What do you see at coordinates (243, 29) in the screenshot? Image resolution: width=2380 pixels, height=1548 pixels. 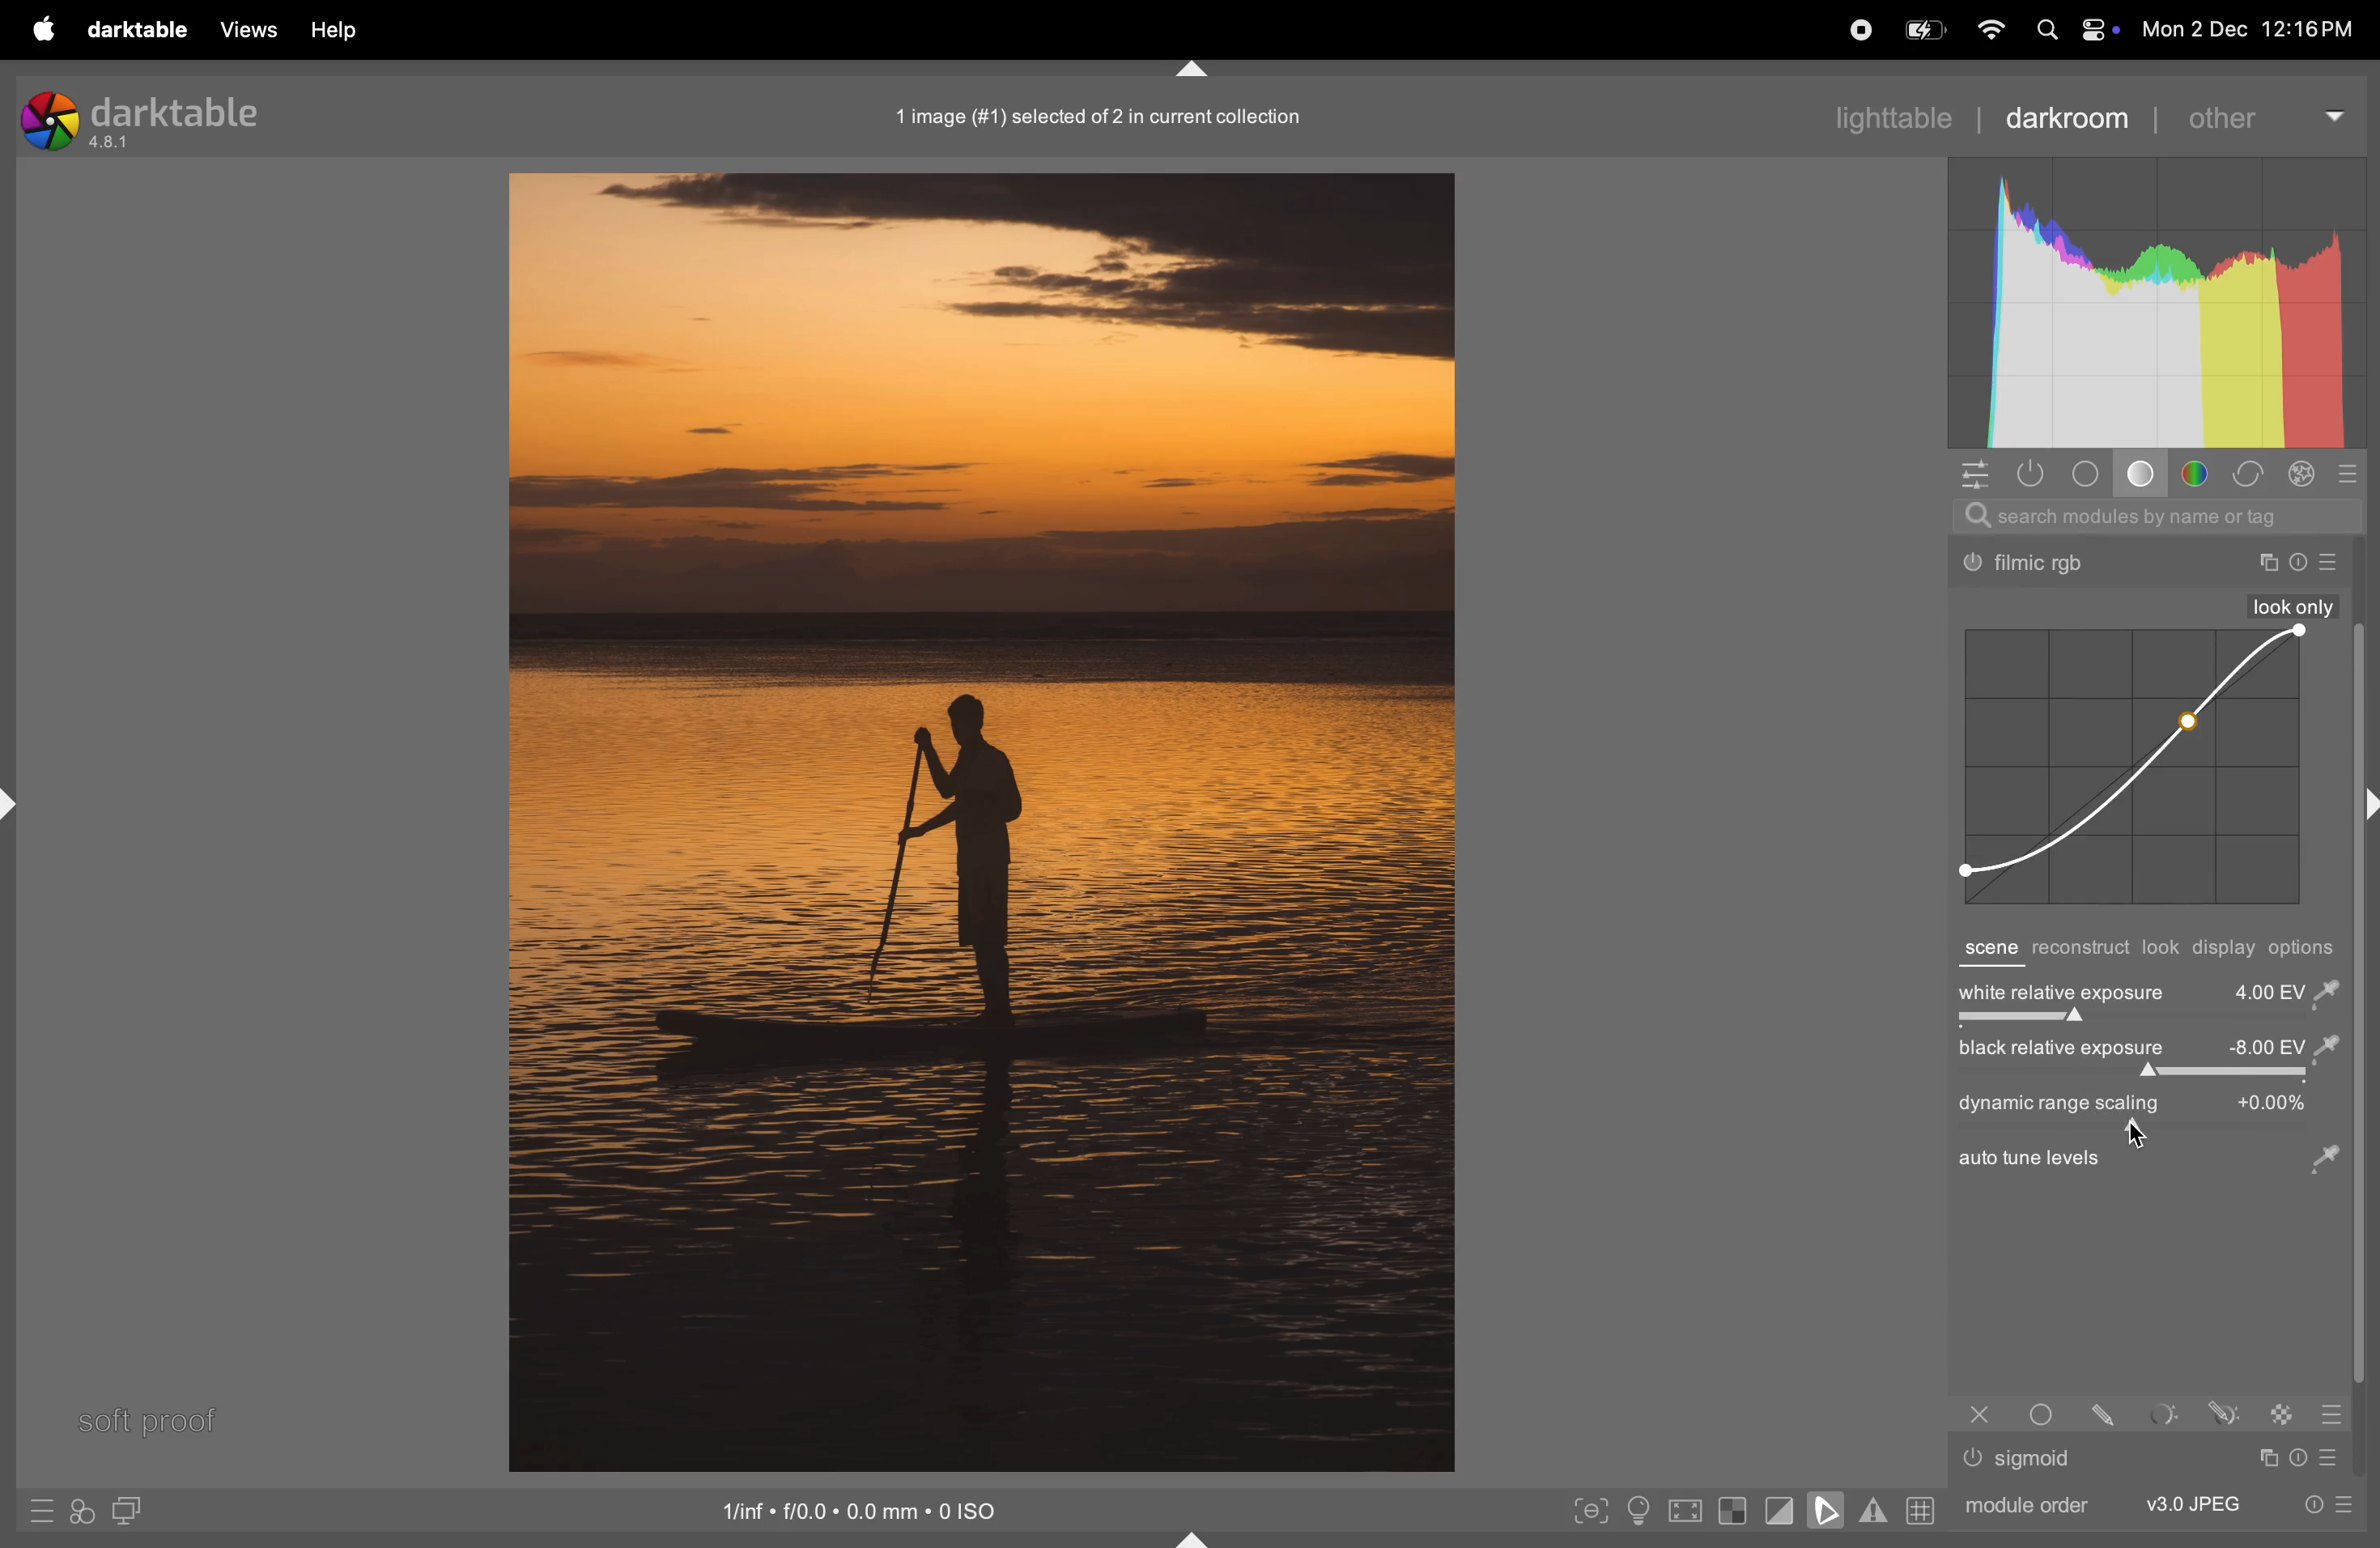 I see `views` at bounding box center [243, 29].